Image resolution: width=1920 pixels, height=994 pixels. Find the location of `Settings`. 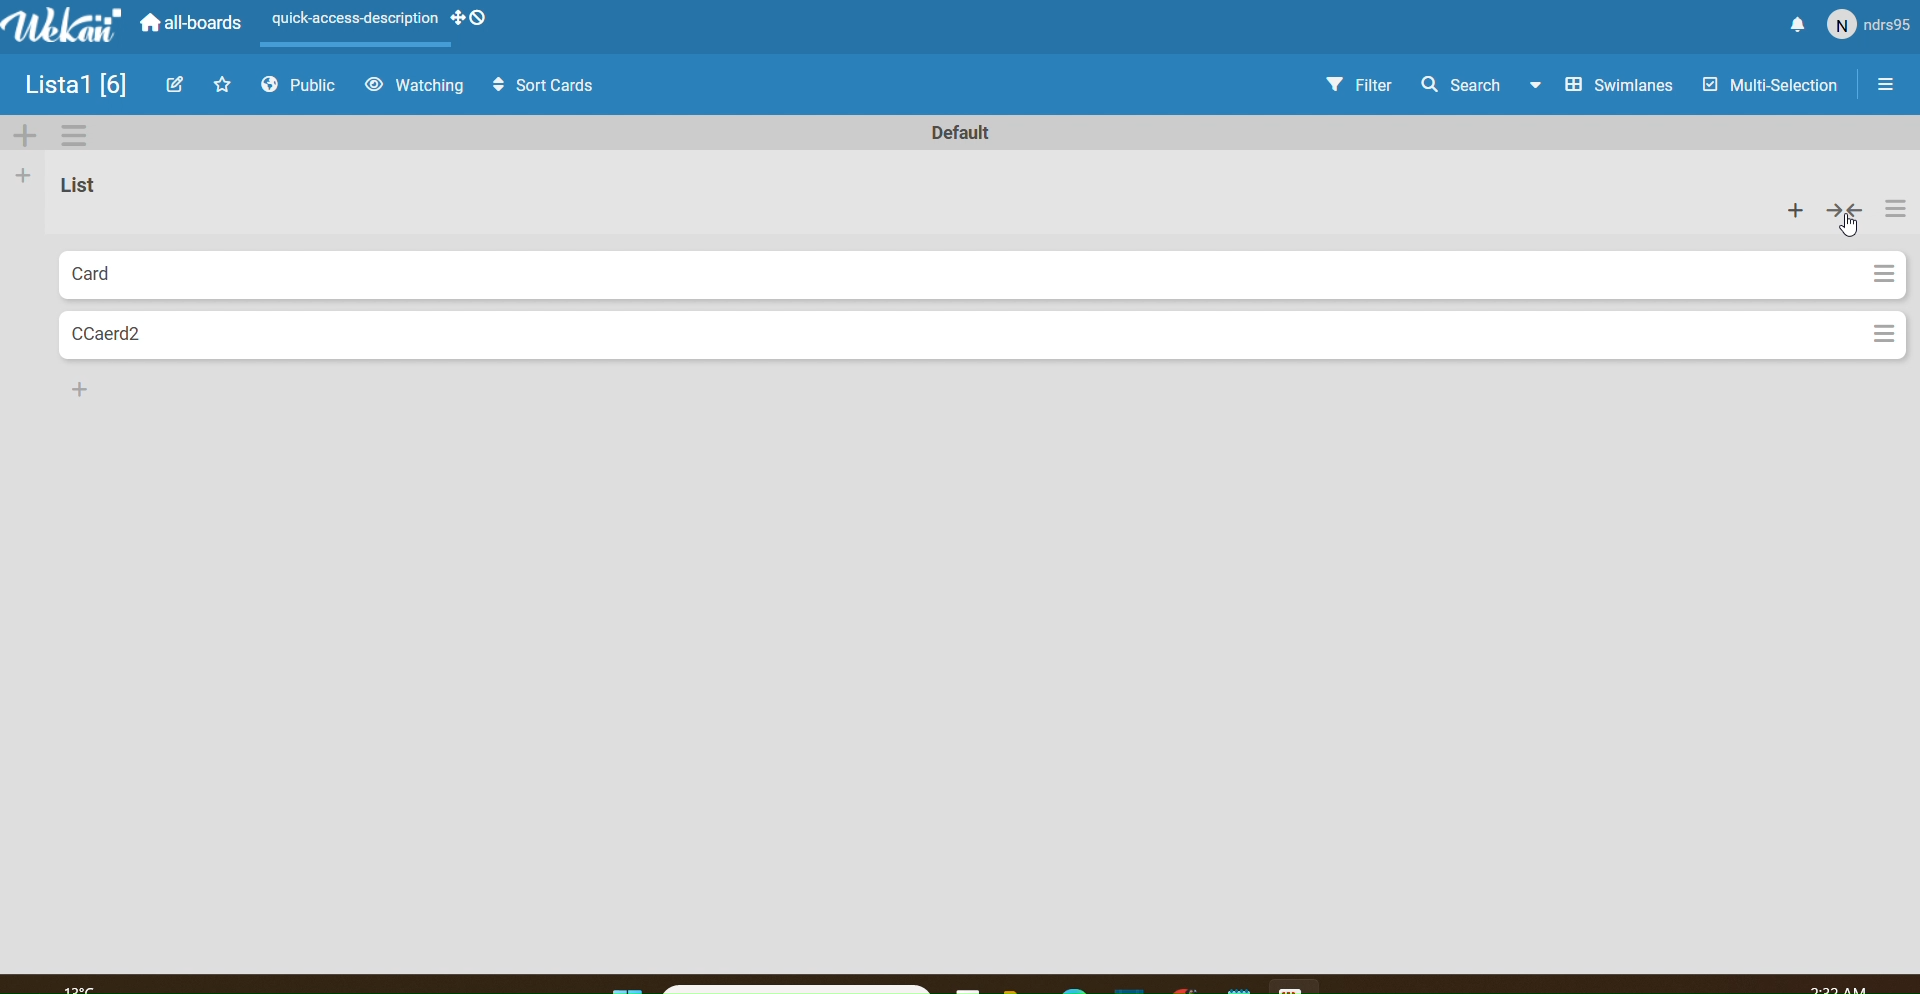

Settings is located at coordinates (1892, 90).